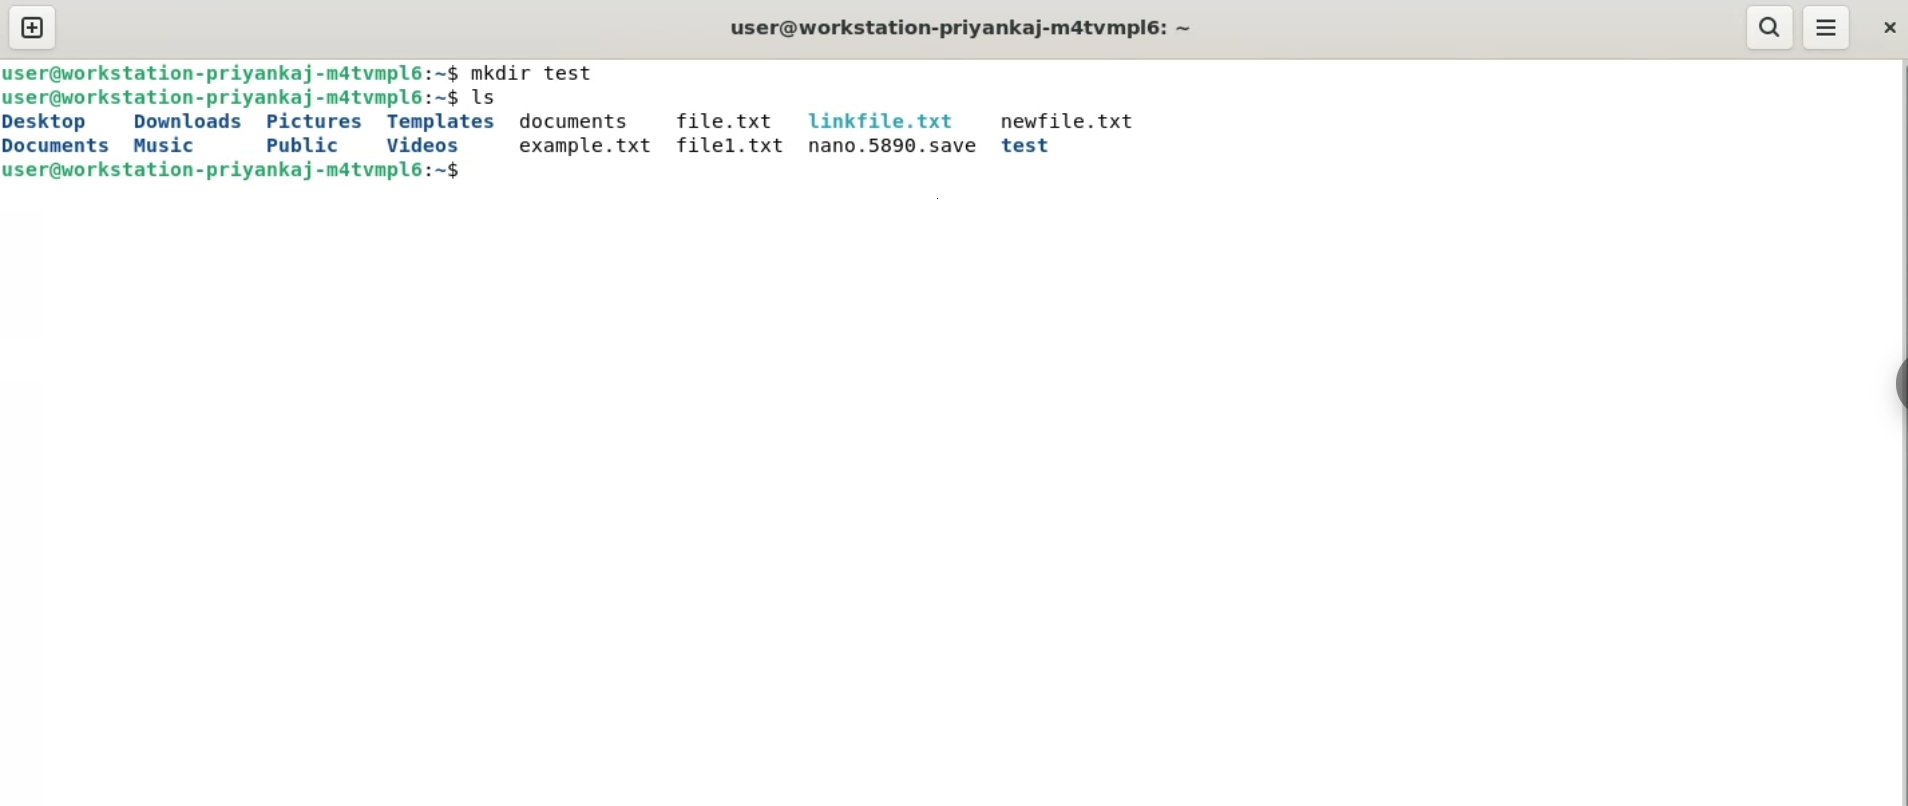 Image resolution: width=1908 pixels, height=806 pixels. Describe the element at coordinates (232, 99) in the screenshot. I see `user@workstation-priyankaj-m4tvmpl6: ~$` at that location.